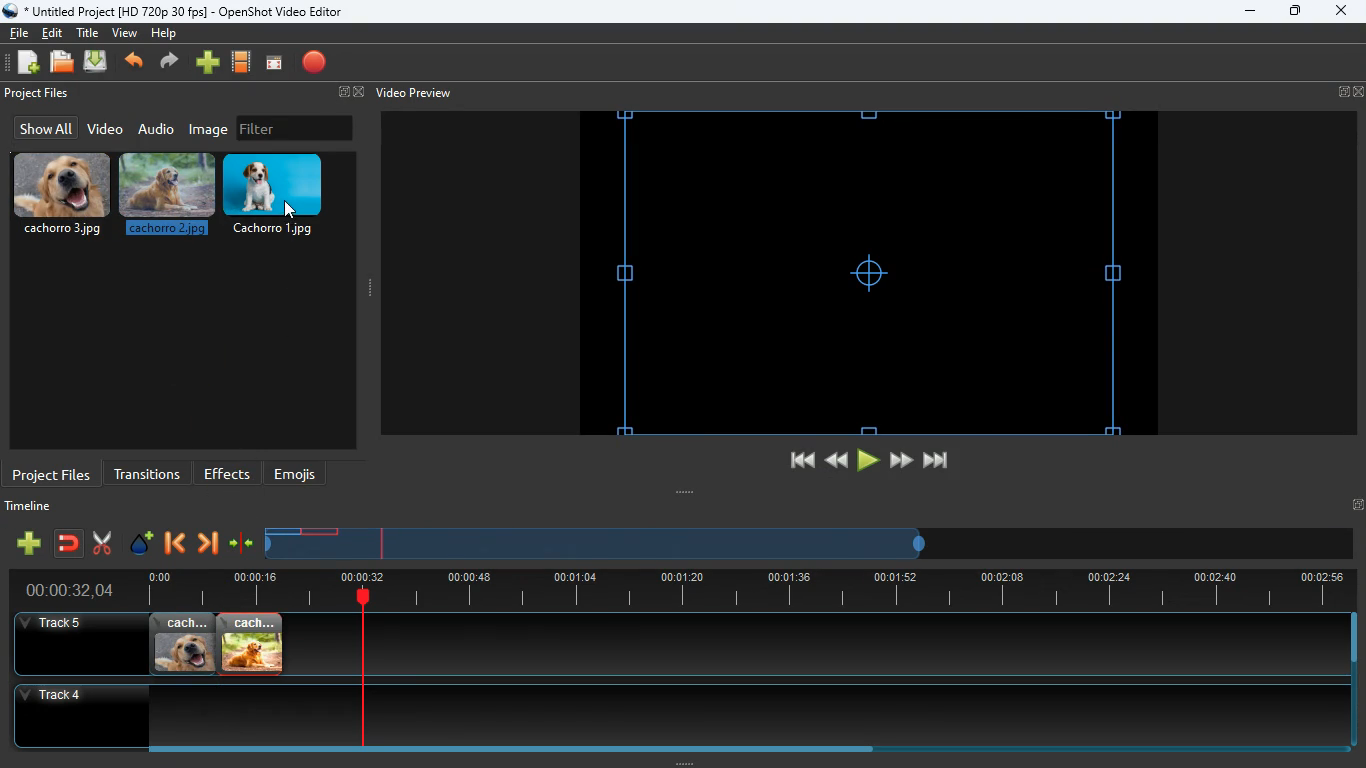  I want to click on back, so click(834, 460).